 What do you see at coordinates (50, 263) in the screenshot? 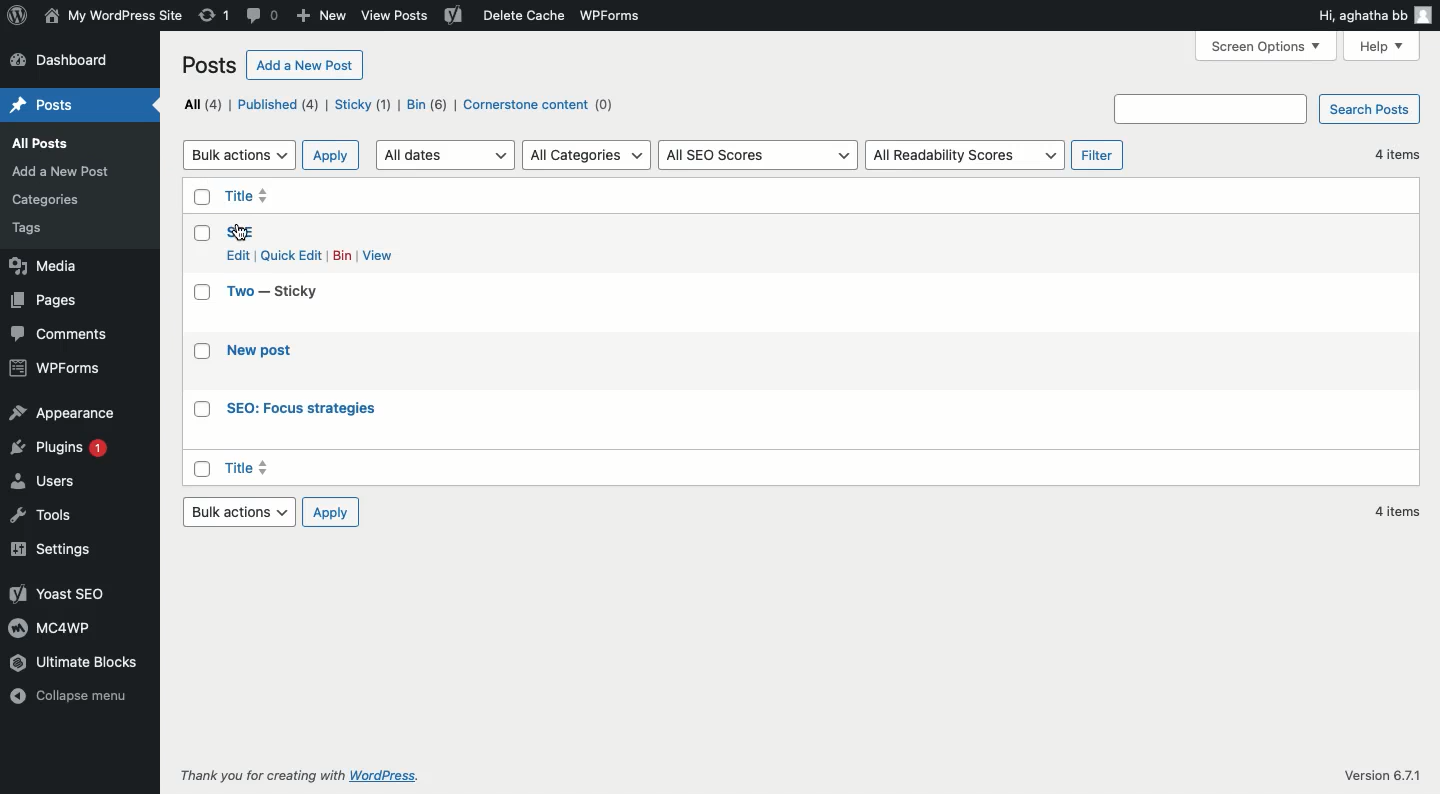
I see `Media` at bounding box center [50, 263].